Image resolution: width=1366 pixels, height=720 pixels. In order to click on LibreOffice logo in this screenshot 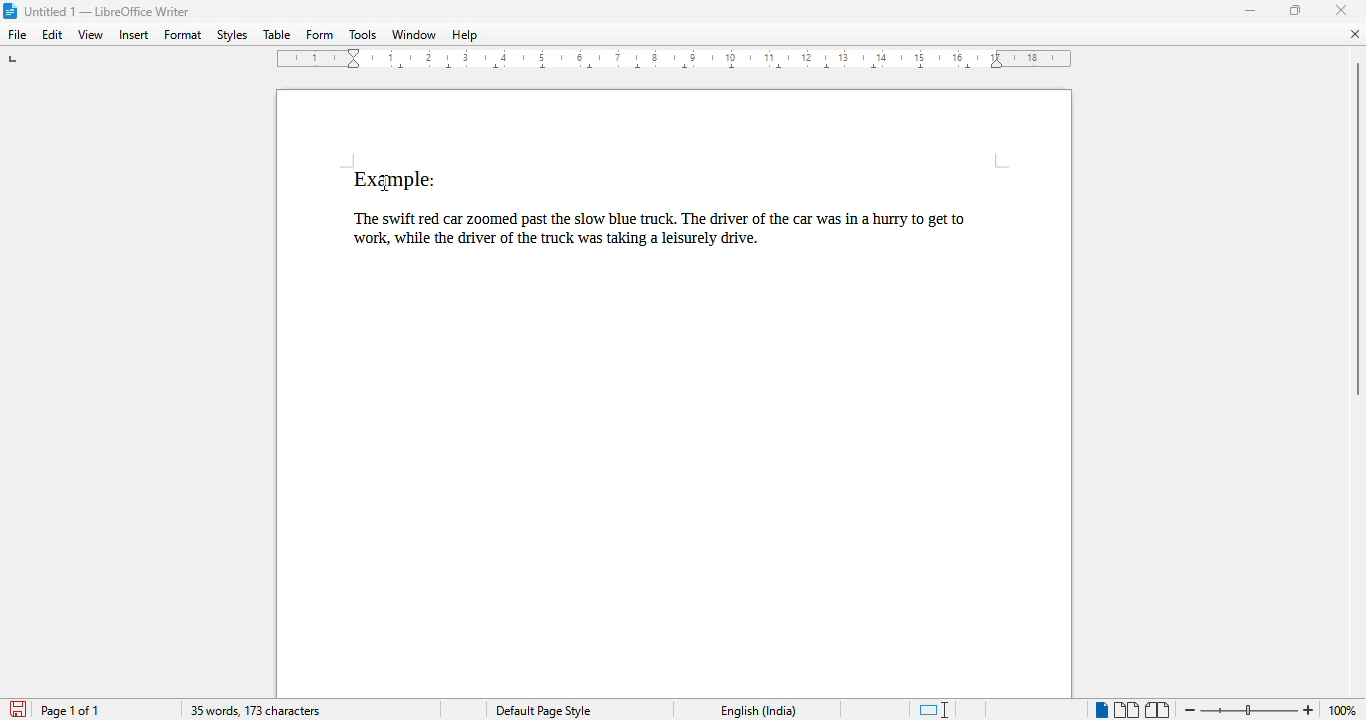, I will do `click(9, 11)`.